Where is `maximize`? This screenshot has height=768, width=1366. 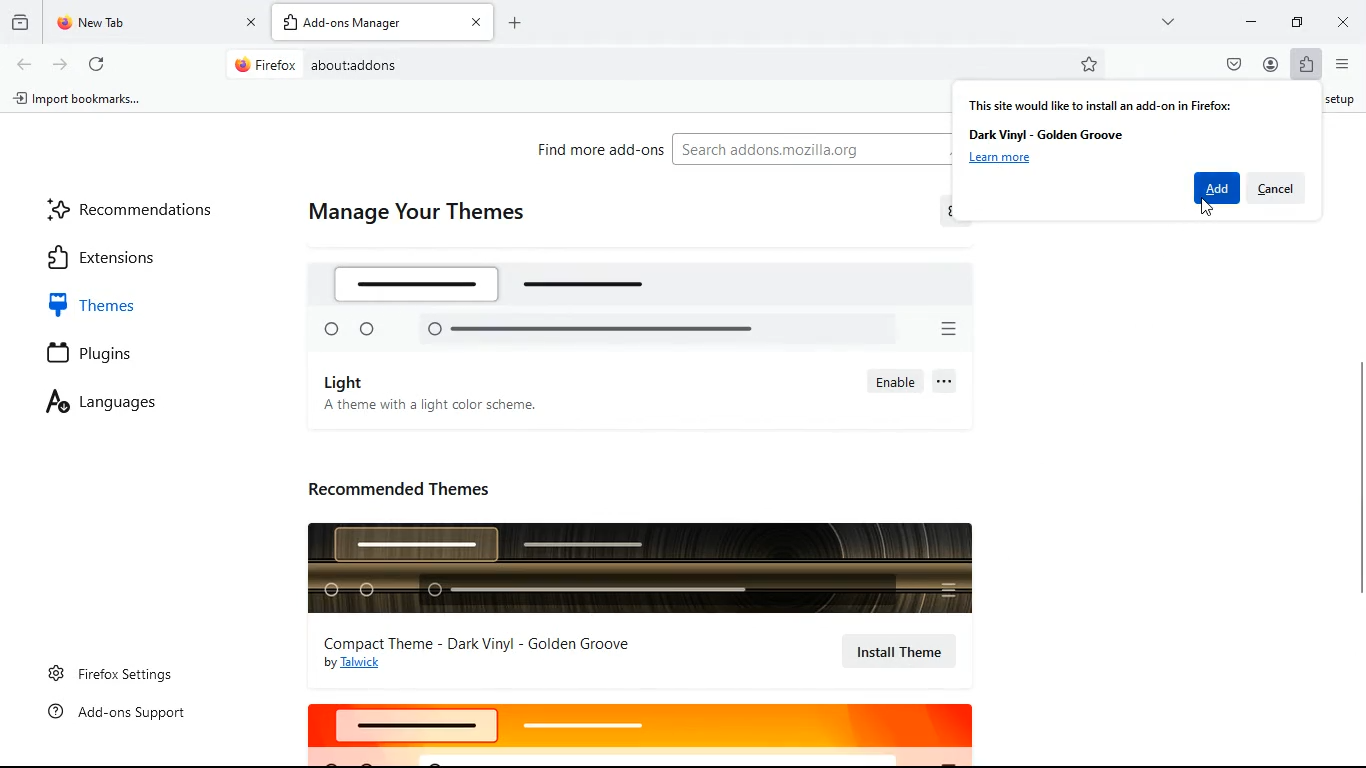 maximize is located at coordinates (1291, 22).